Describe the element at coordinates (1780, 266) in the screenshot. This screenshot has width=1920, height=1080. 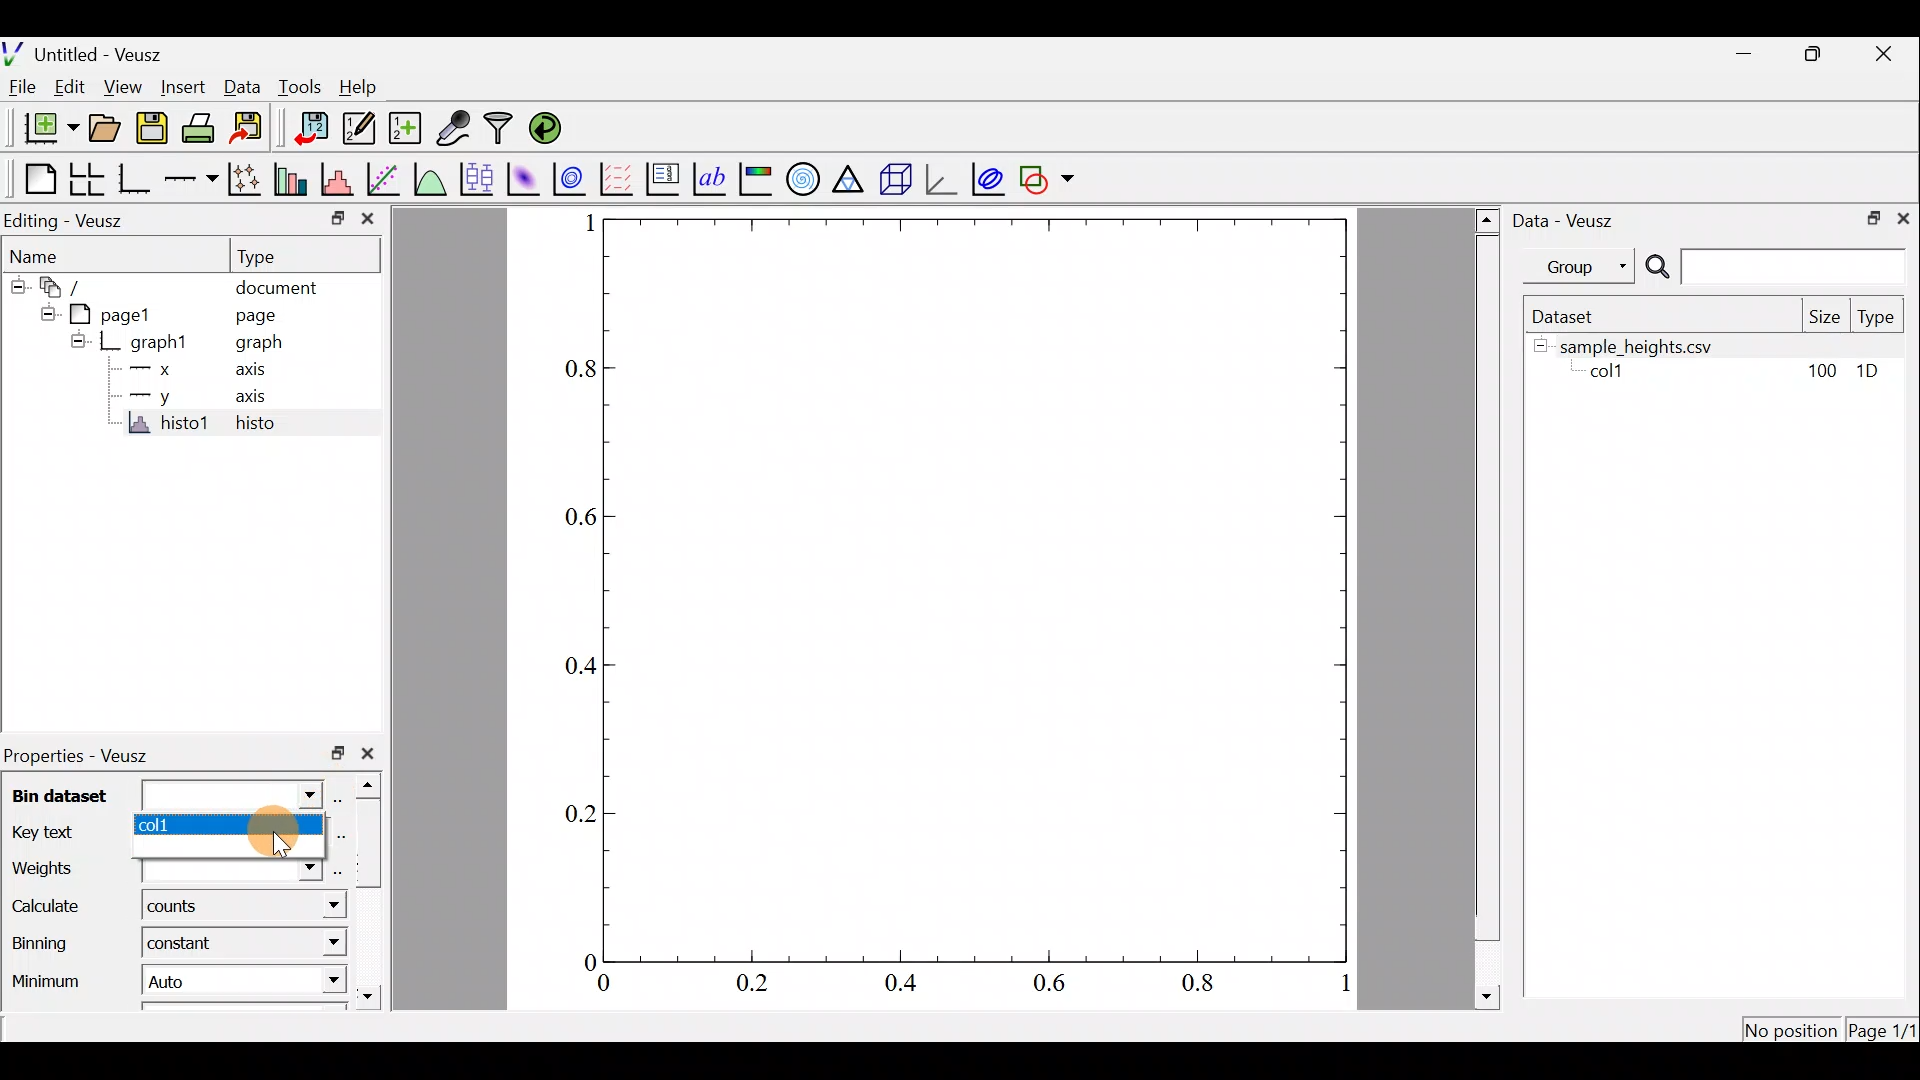
I see `search bar` at that location.